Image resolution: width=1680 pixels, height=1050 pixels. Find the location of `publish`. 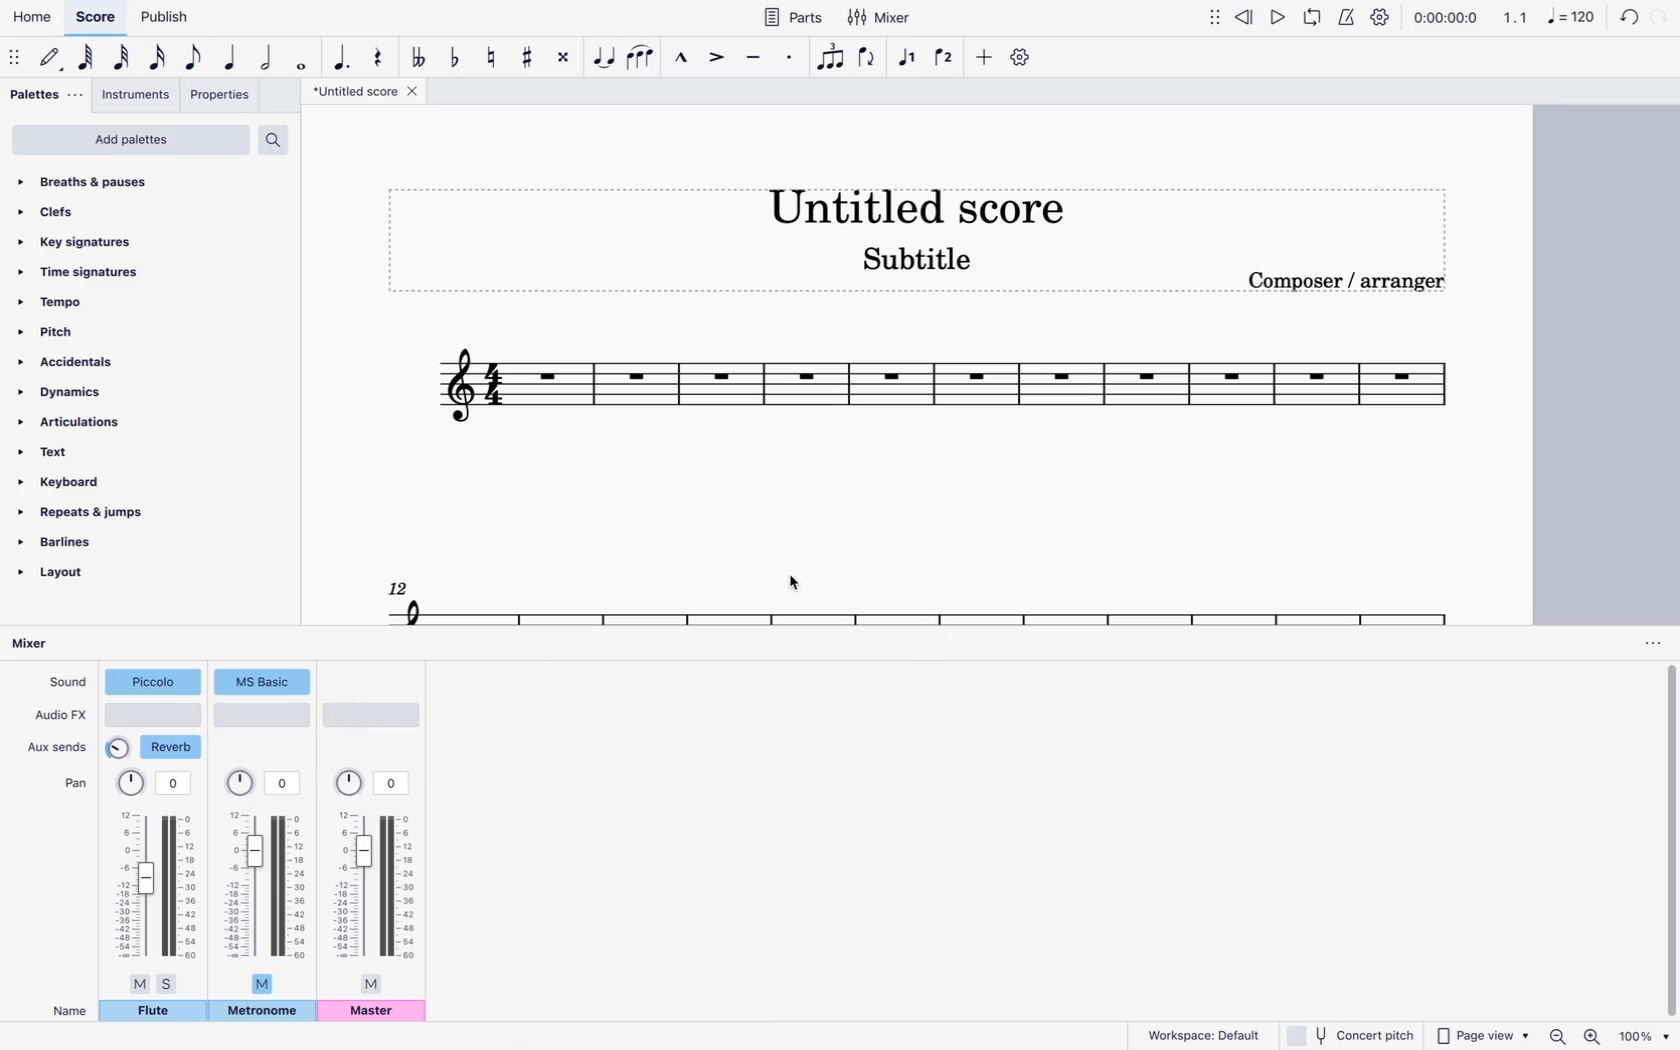

publish is located at coordinates (168, 16).